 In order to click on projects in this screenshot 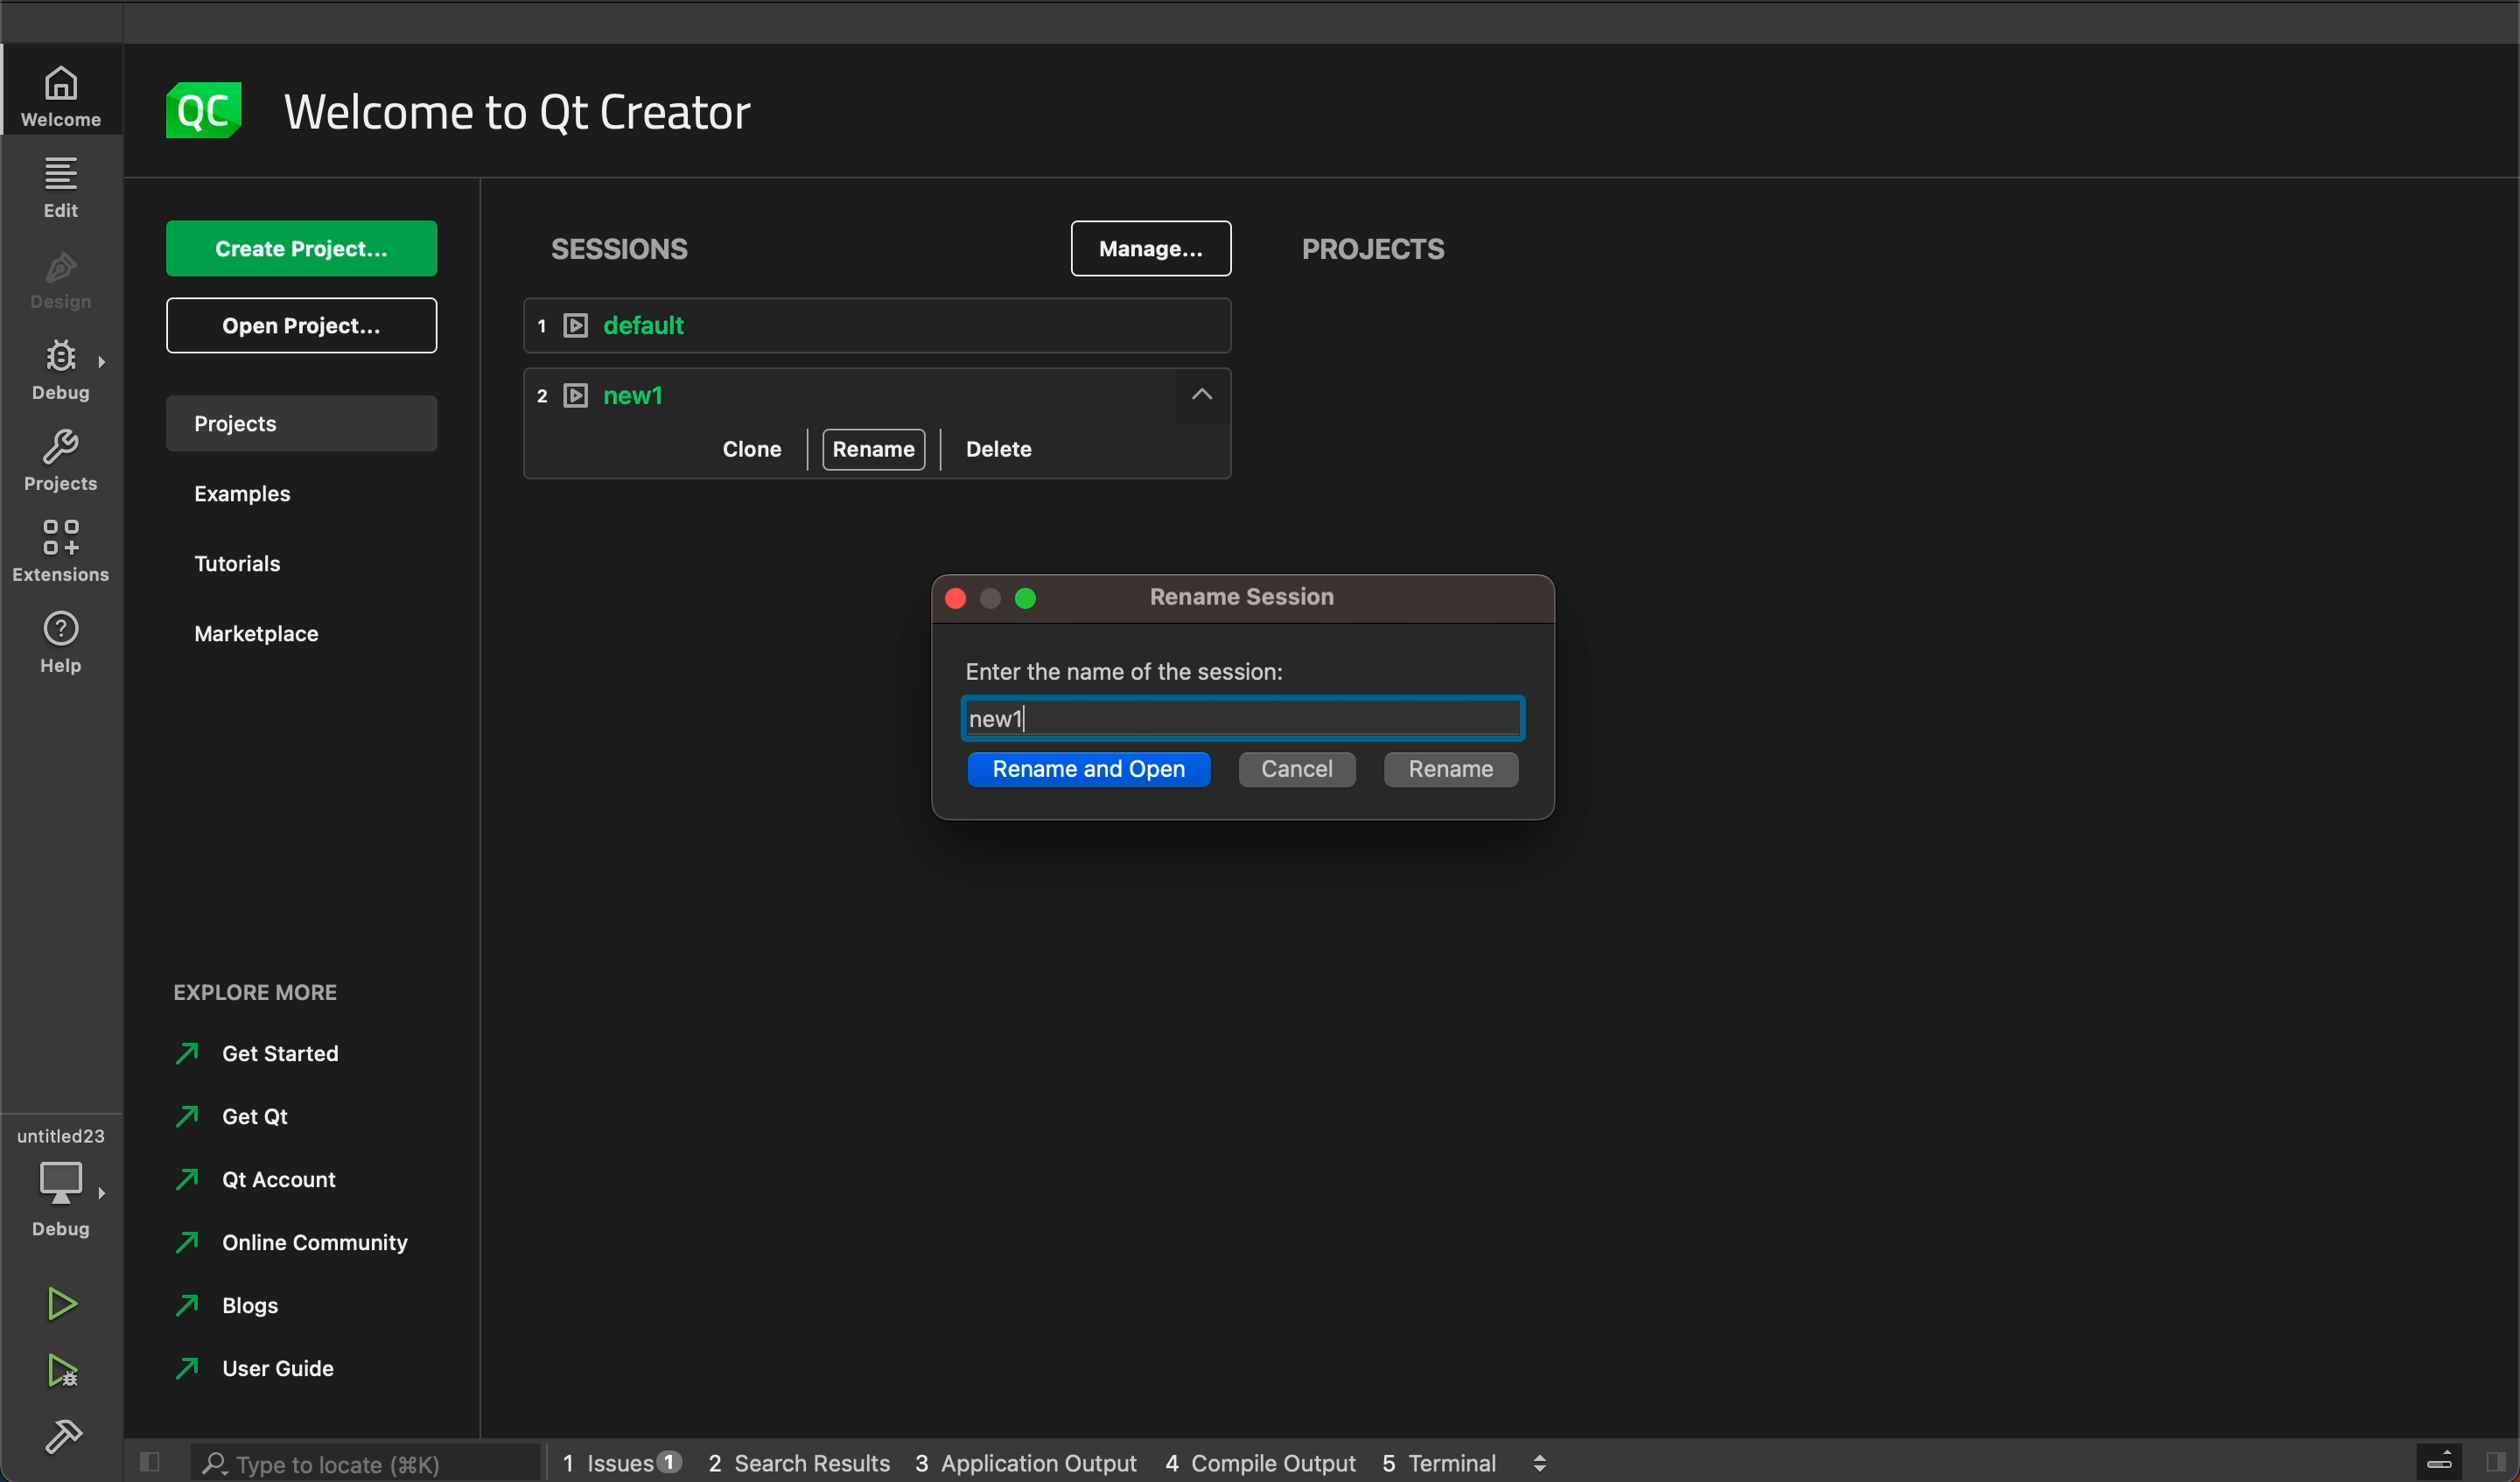, I will do `click(1375, 253)`.